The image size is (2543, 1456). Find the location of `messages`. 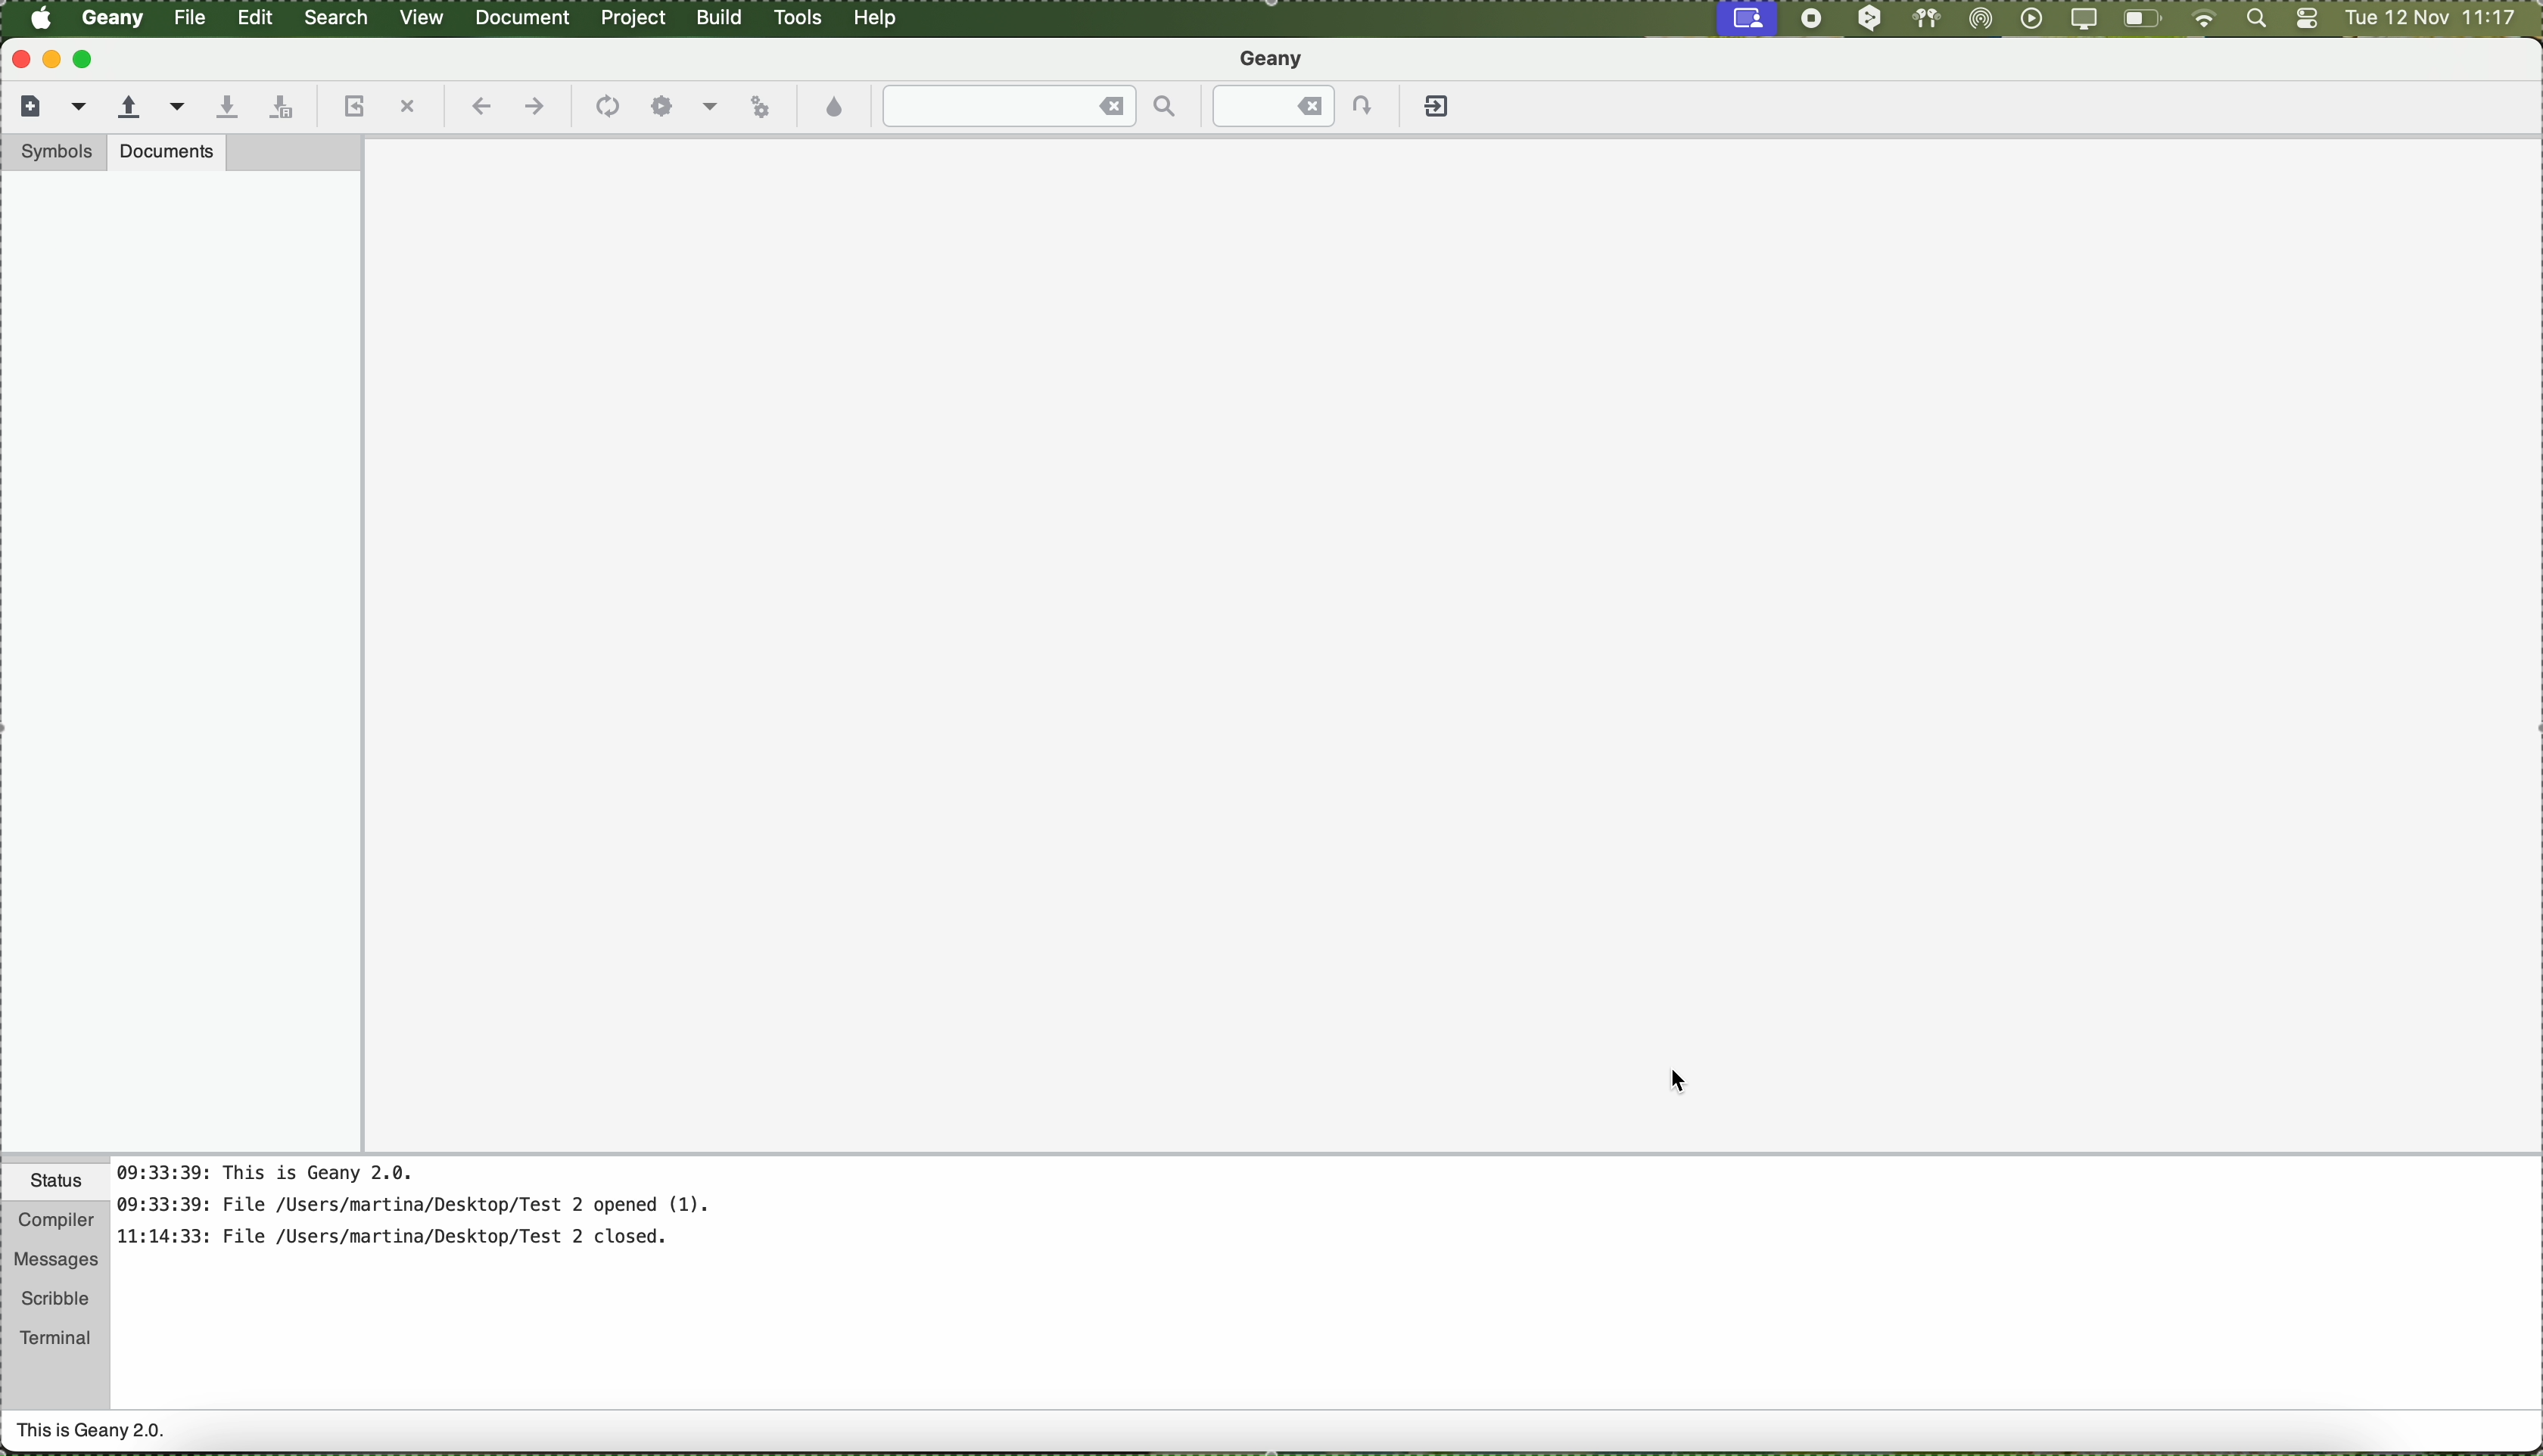

messages is located at coordinates (54, 1261).